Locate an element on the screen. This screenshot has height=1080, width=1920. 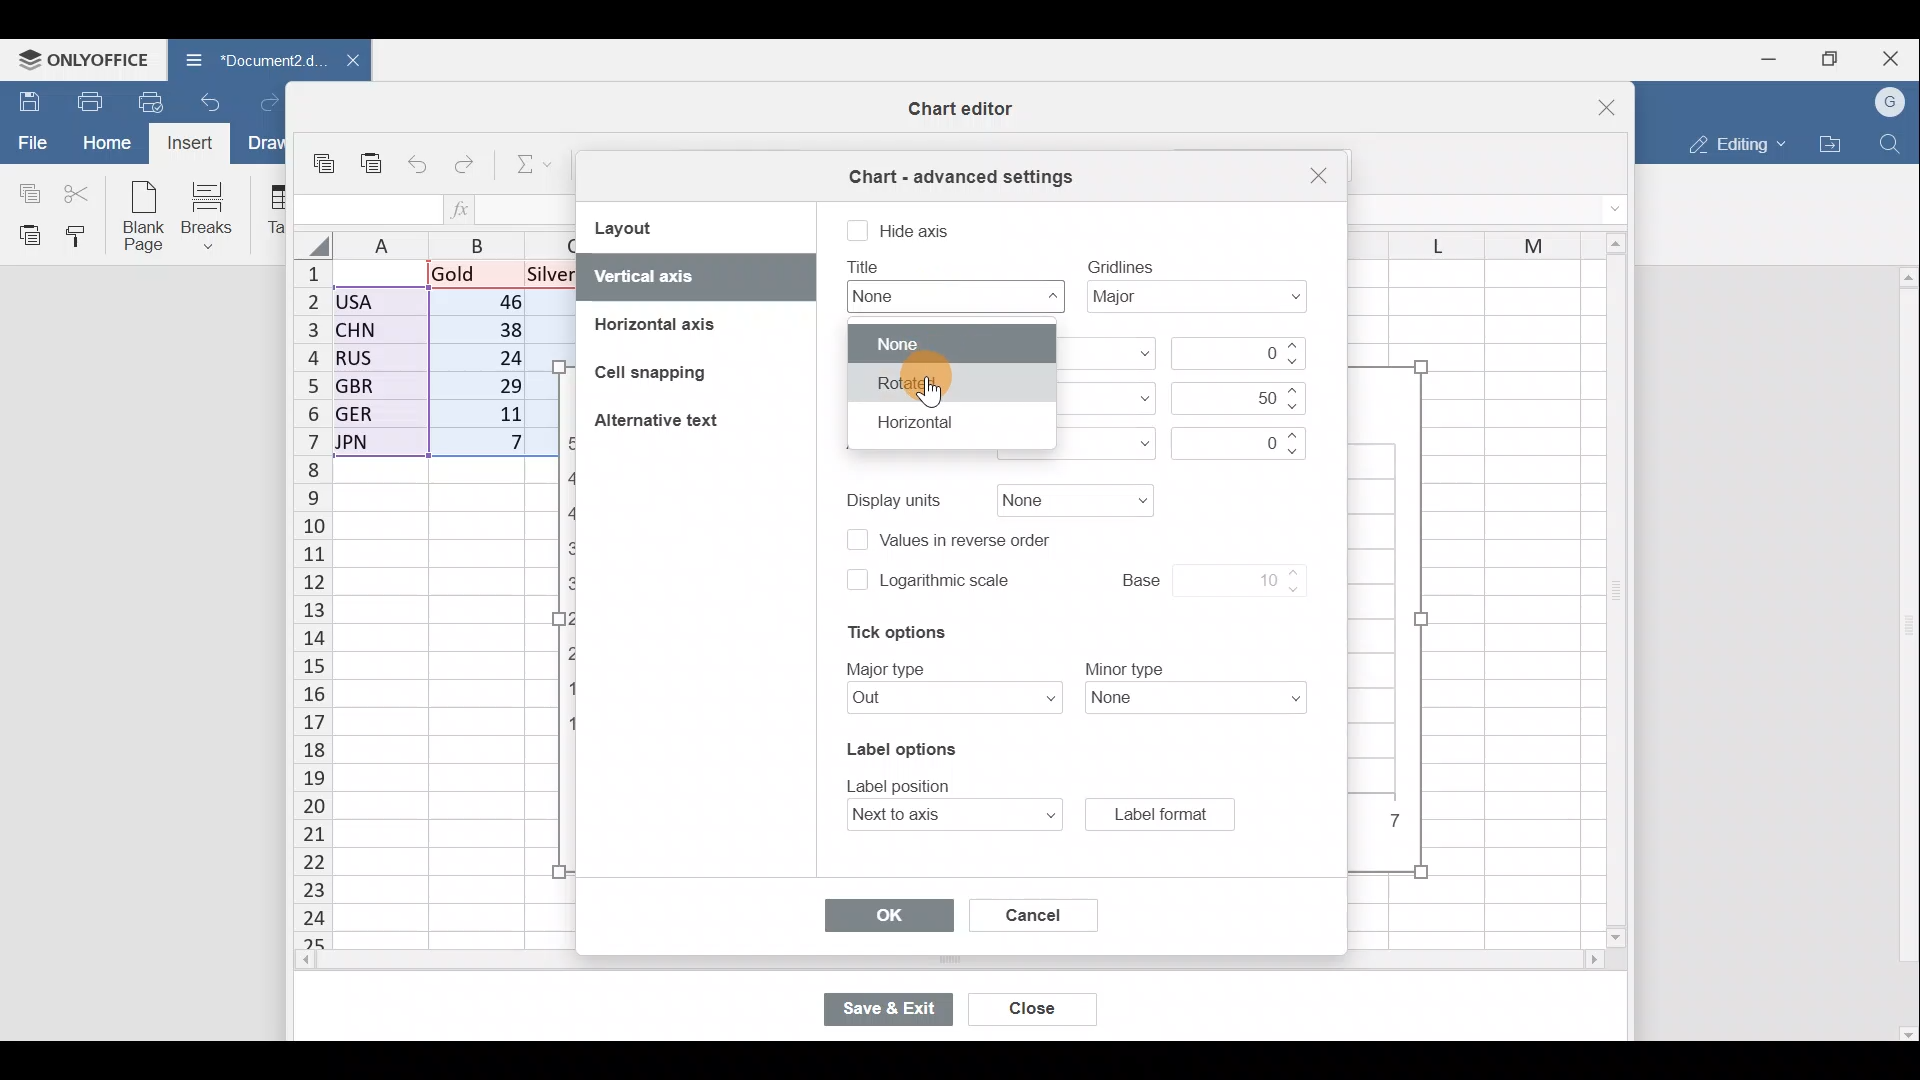
Document2.d is located at coordinates (242, 60).